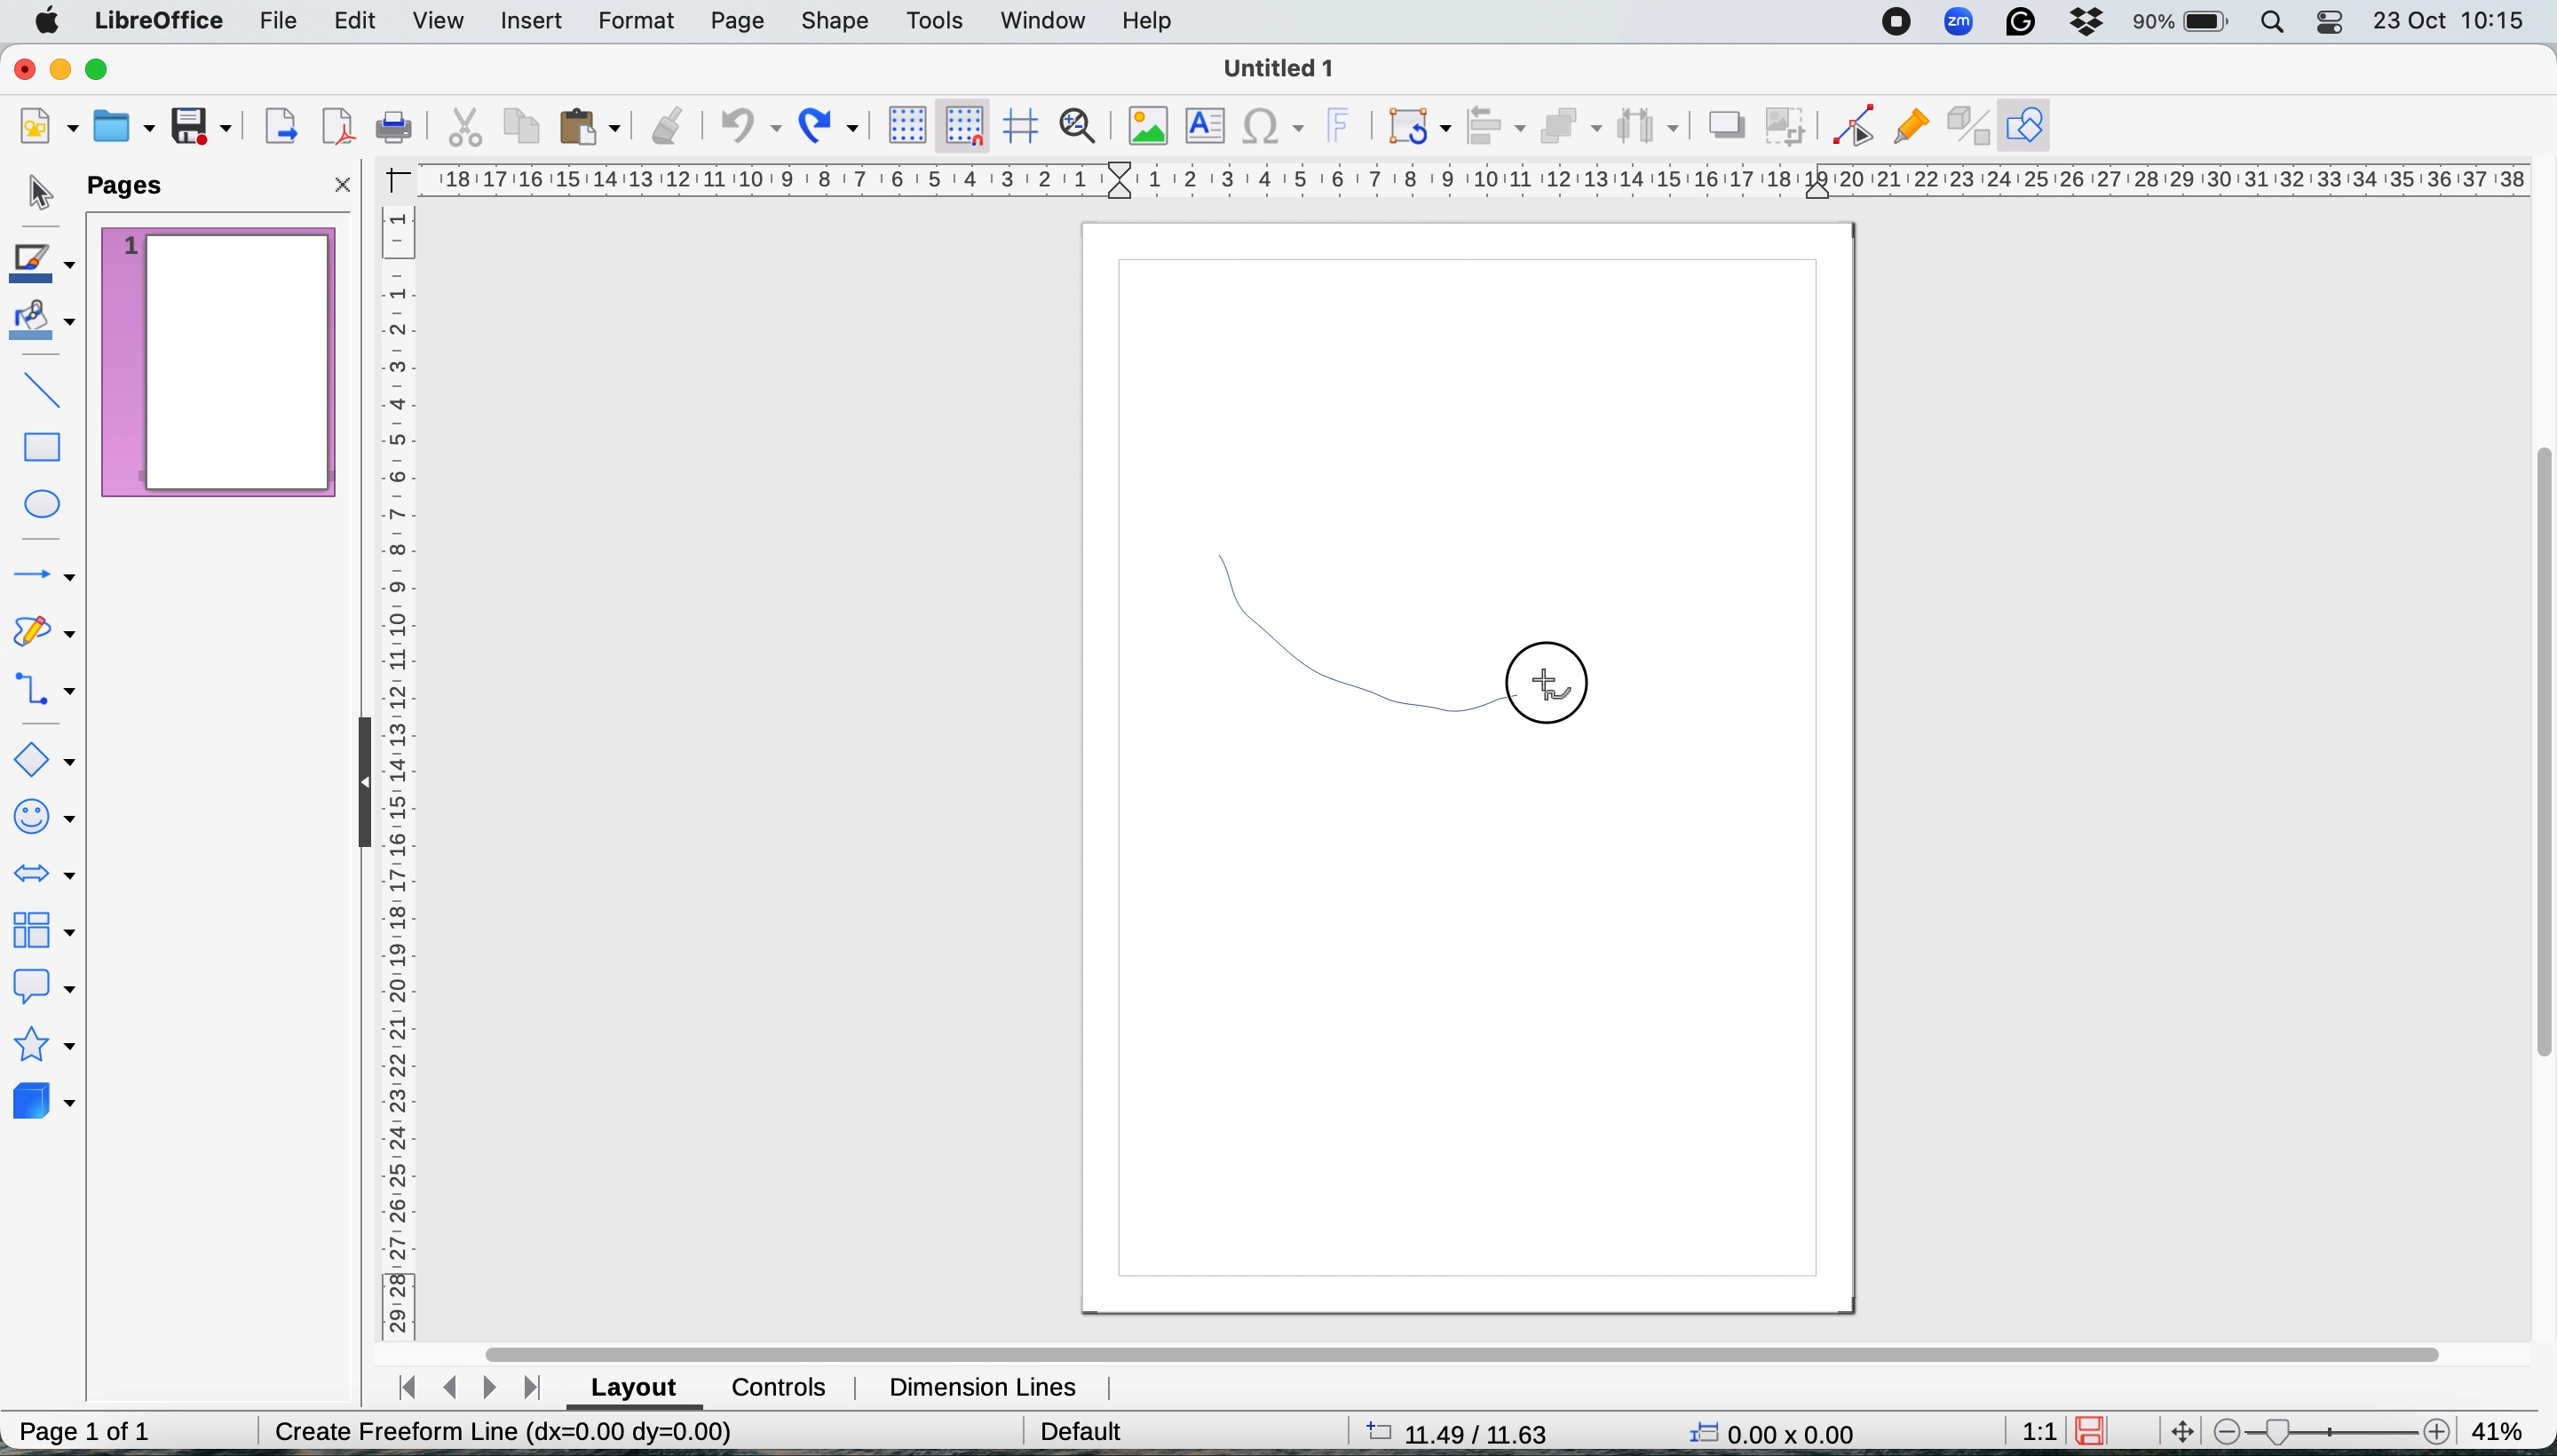 The image size is (2557, 1456). I want to click on minimise, so click(60, 70).